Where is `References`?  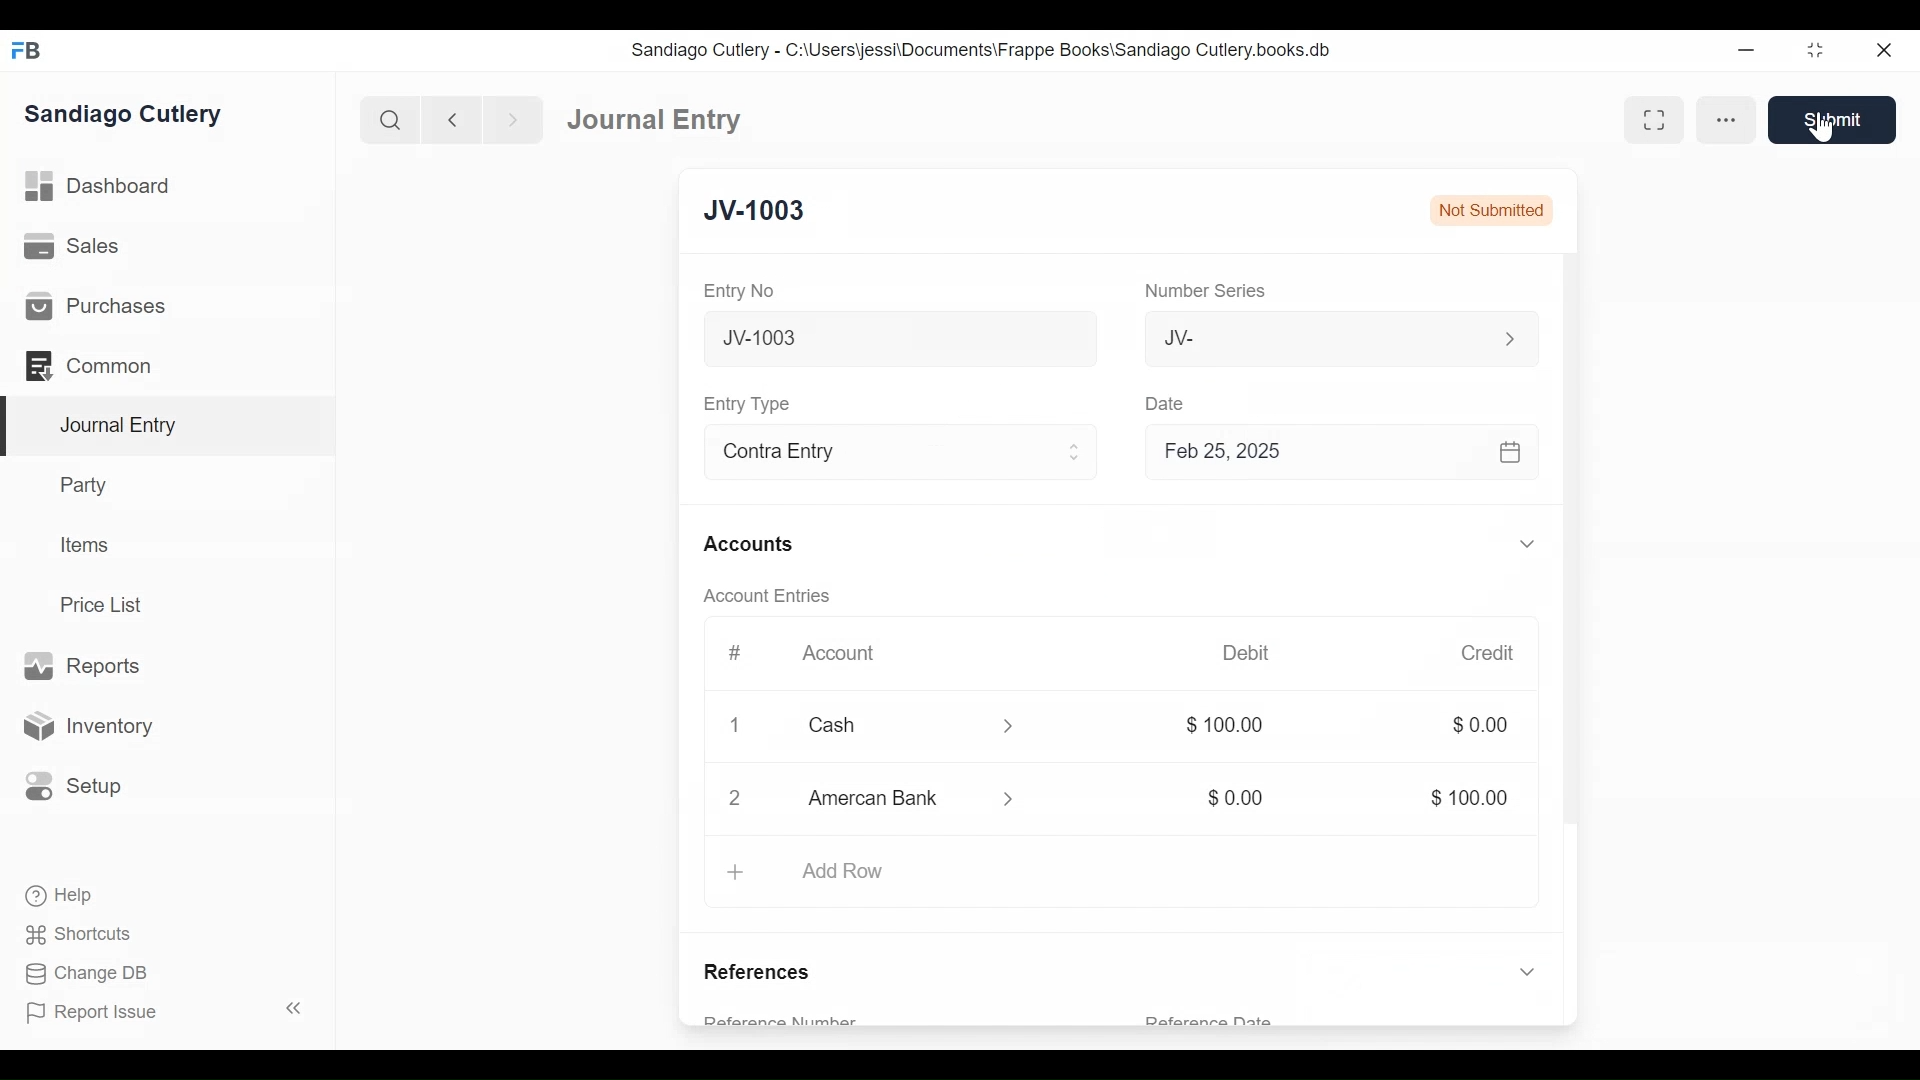
References is located at coordinates (758, 974).